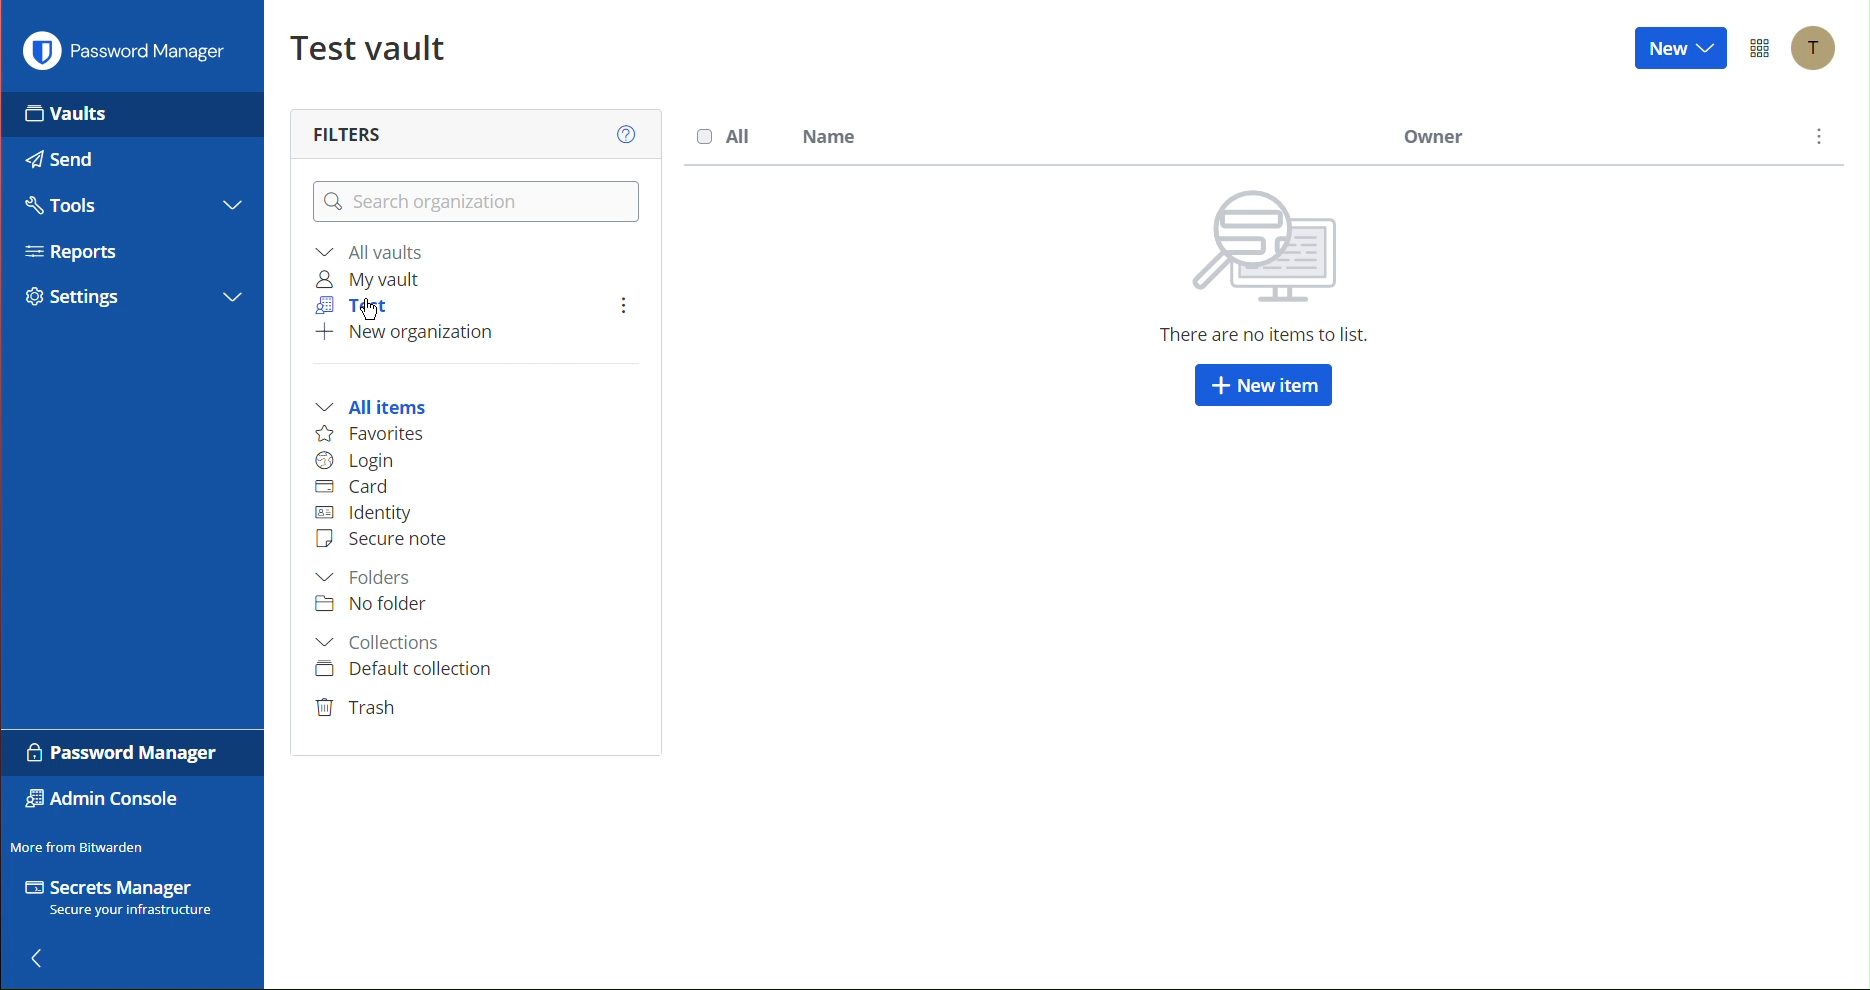 The width and height of the screenshot is (1870, 990). Describe the element at coordinates (727, 136) in the screenshot. I see `All` at that location.